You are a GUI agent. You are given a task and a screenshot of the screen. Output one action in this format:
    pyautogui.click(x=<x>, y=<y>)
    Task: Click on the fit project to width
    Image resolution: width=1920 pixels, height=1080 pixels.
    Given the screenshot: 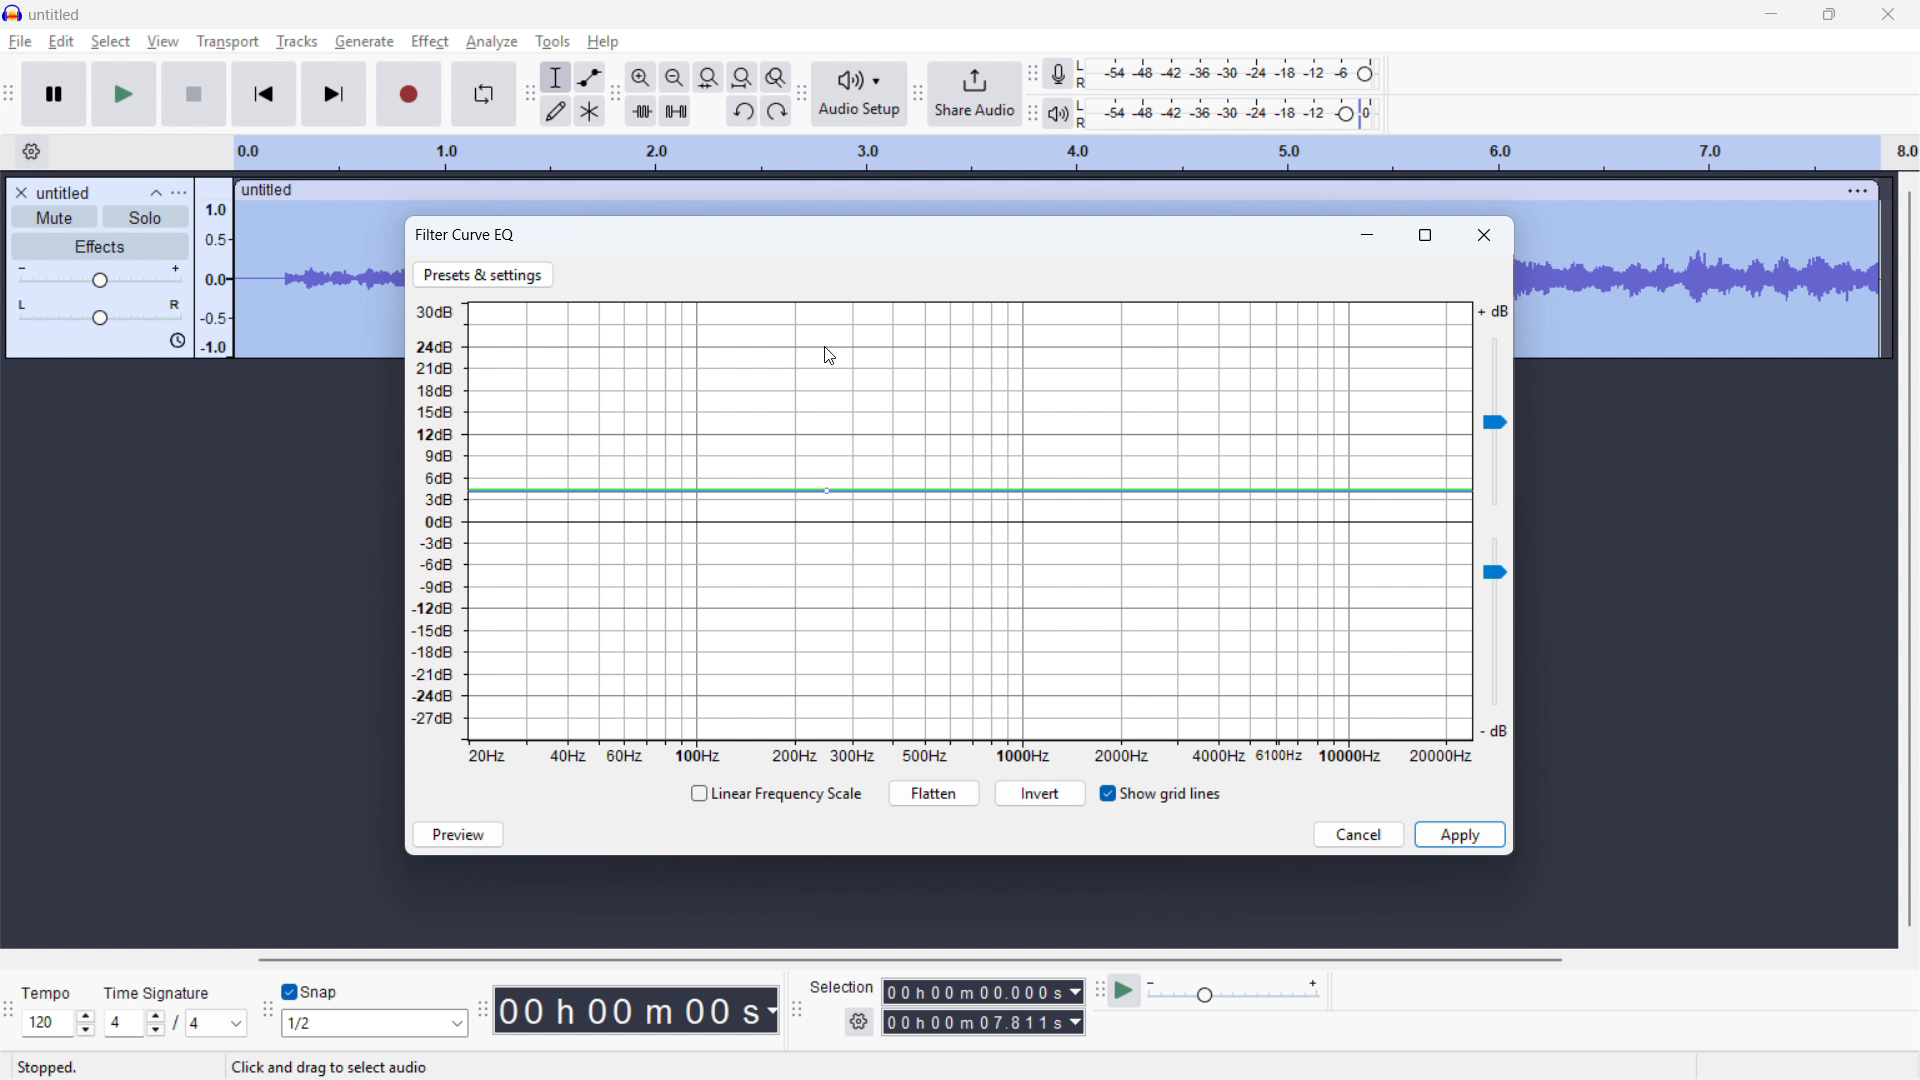 What is the action you would take?
    pyautogui.click(x=741, y=77)
    